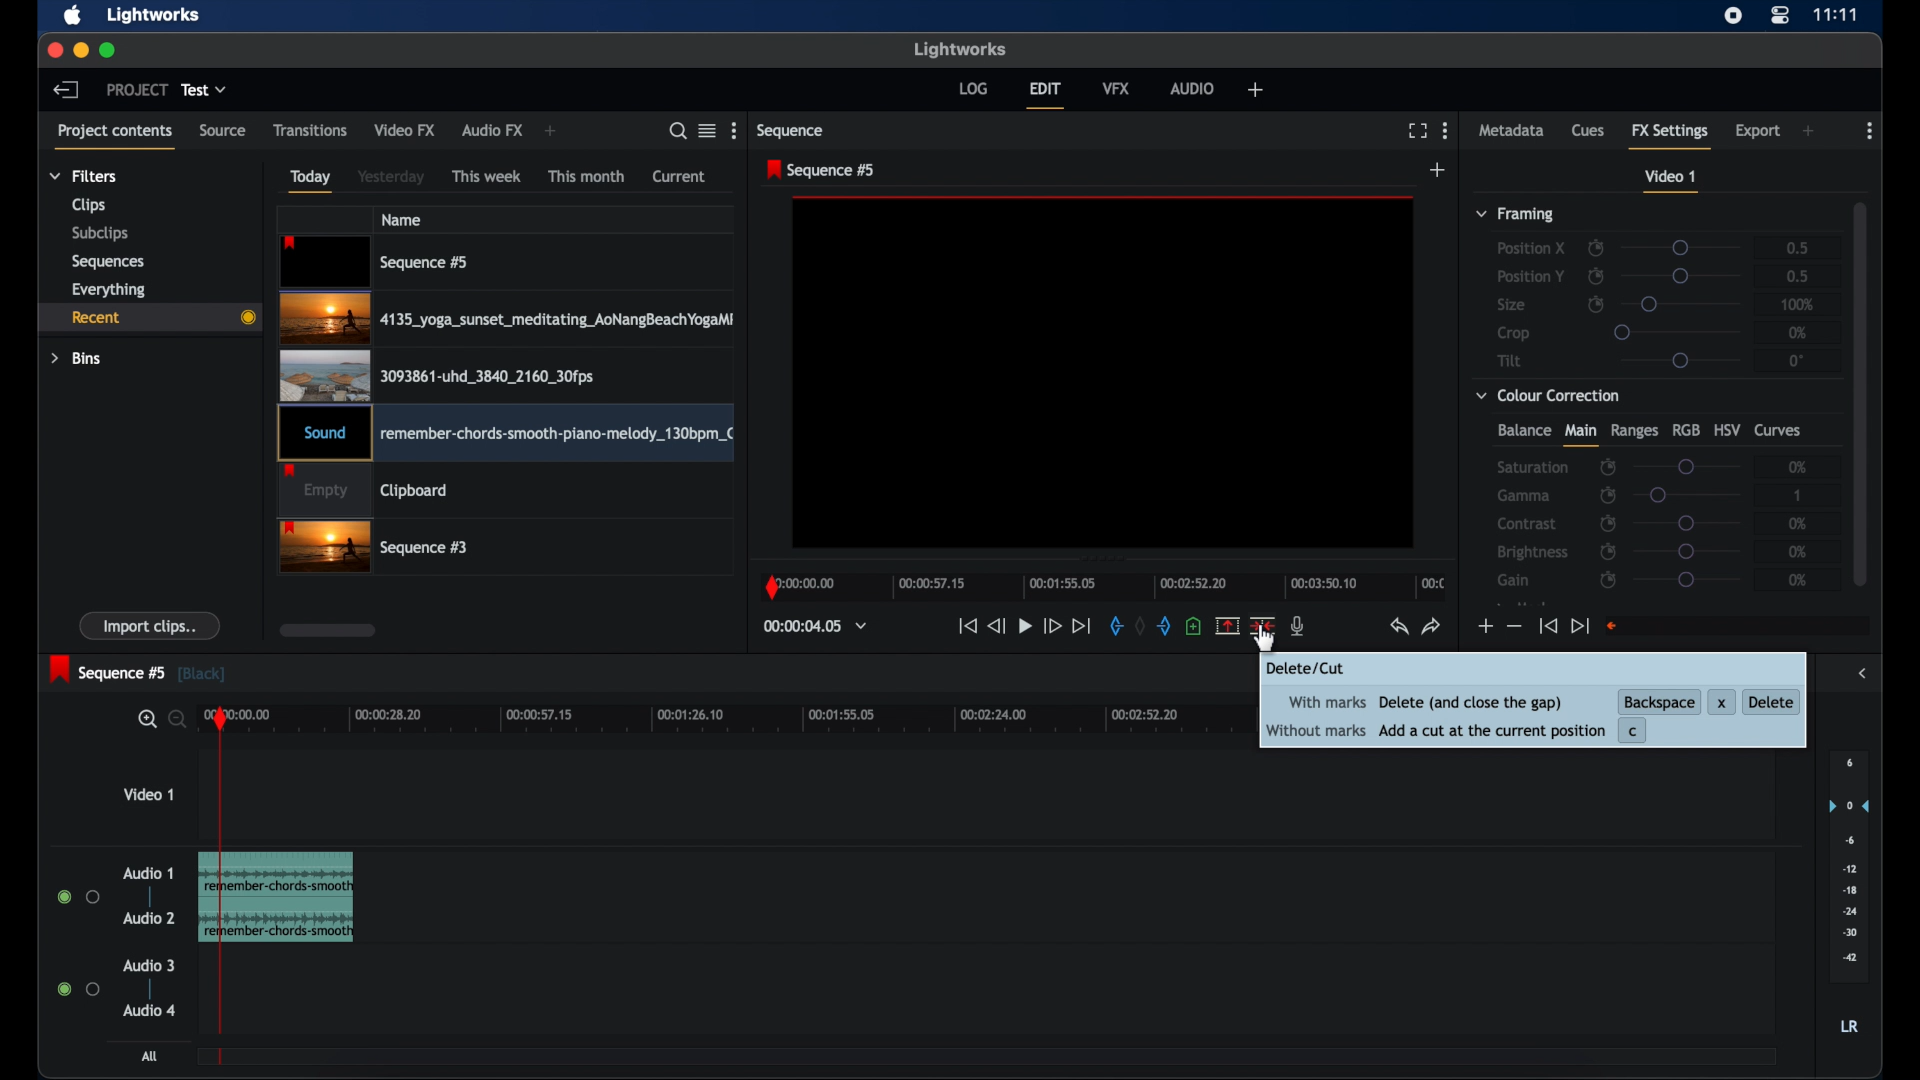 Image resolution: width=1920 pixels, height=1080 pixels. What do you see at coordinates (1116, 88) in the screenshot?
I see `vfx` at bounding box center [1116, 88].